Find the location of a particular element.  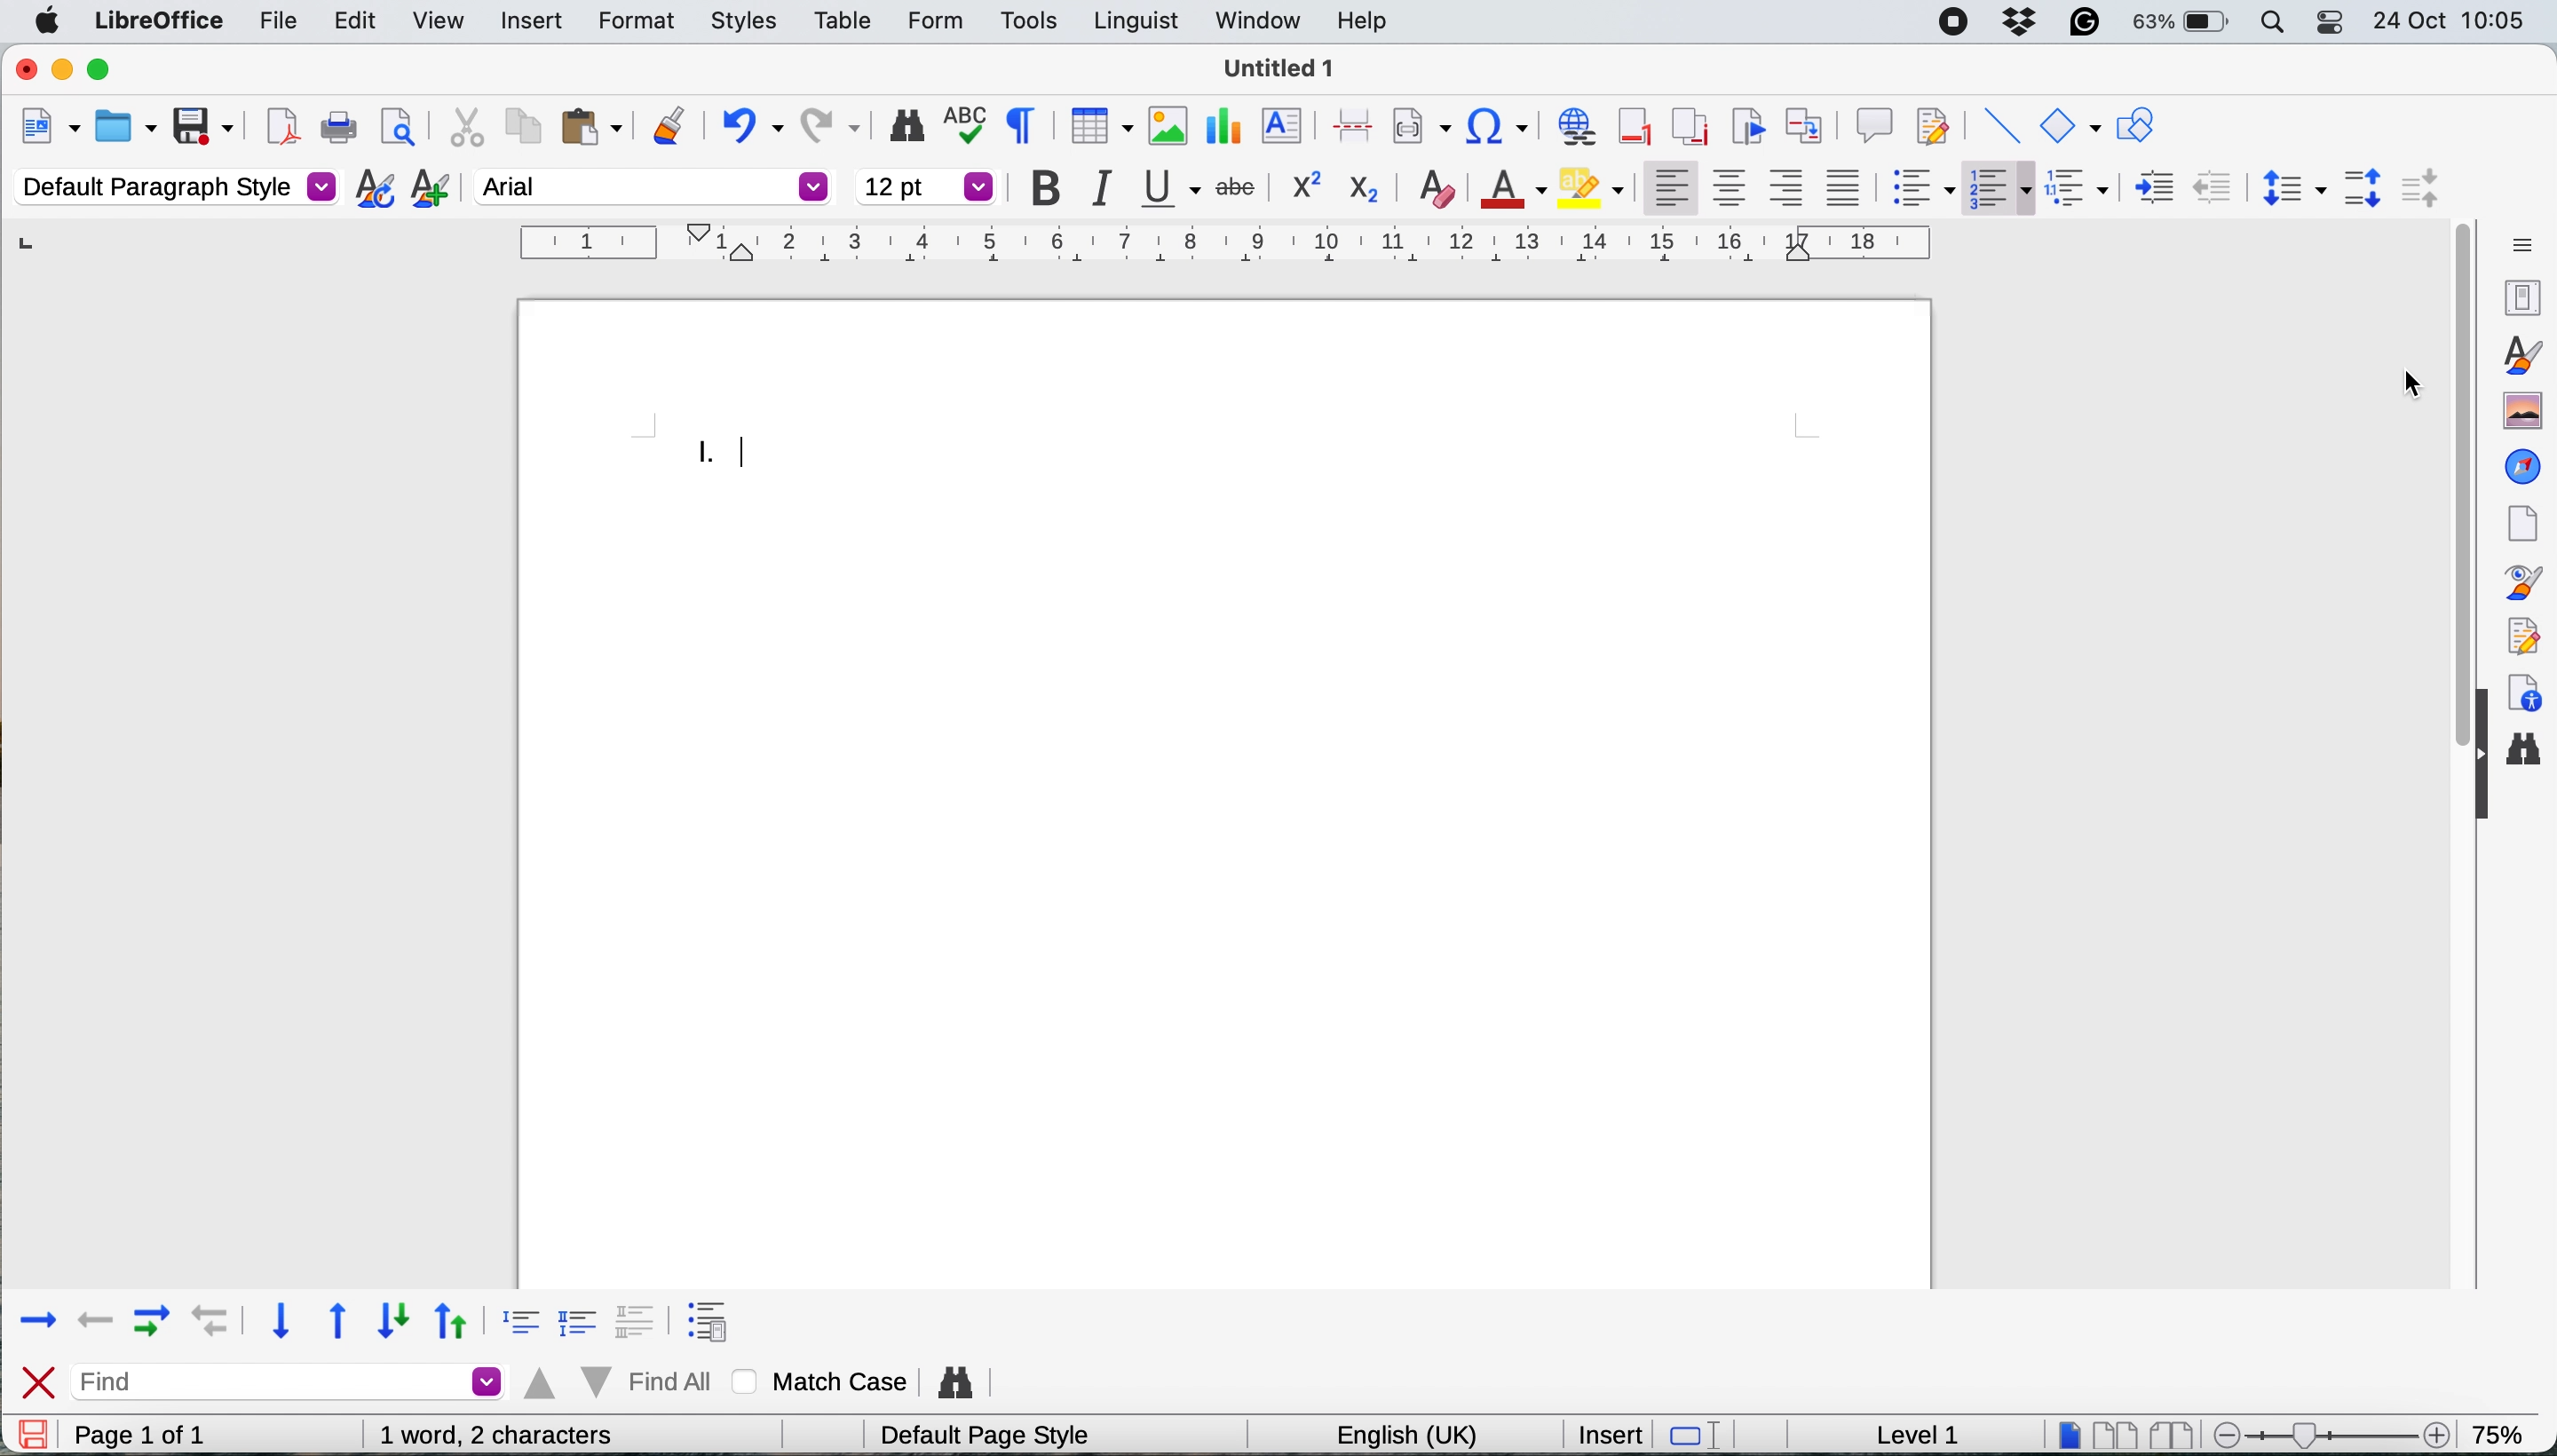

insert special character is located at coordinates (1500, 127).